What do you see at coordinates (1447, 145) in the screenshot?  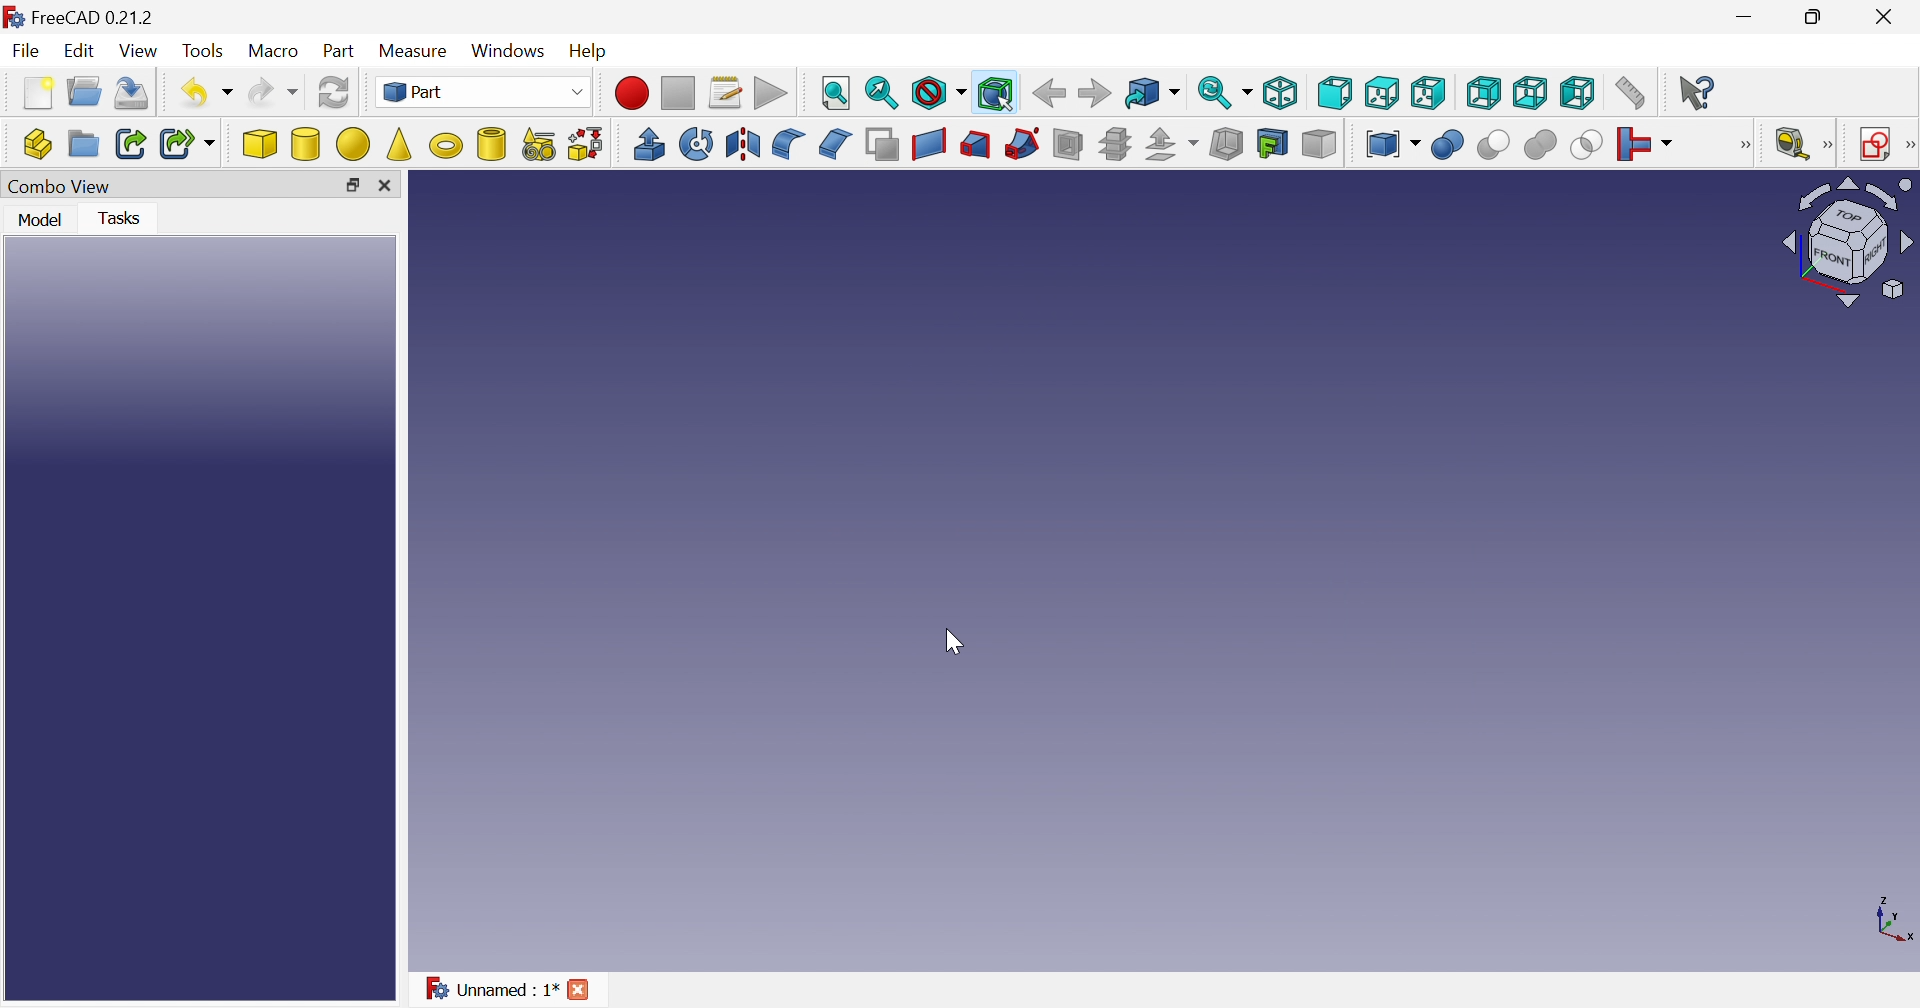 I see `Boolean ` at bounding box center [1447, 145].